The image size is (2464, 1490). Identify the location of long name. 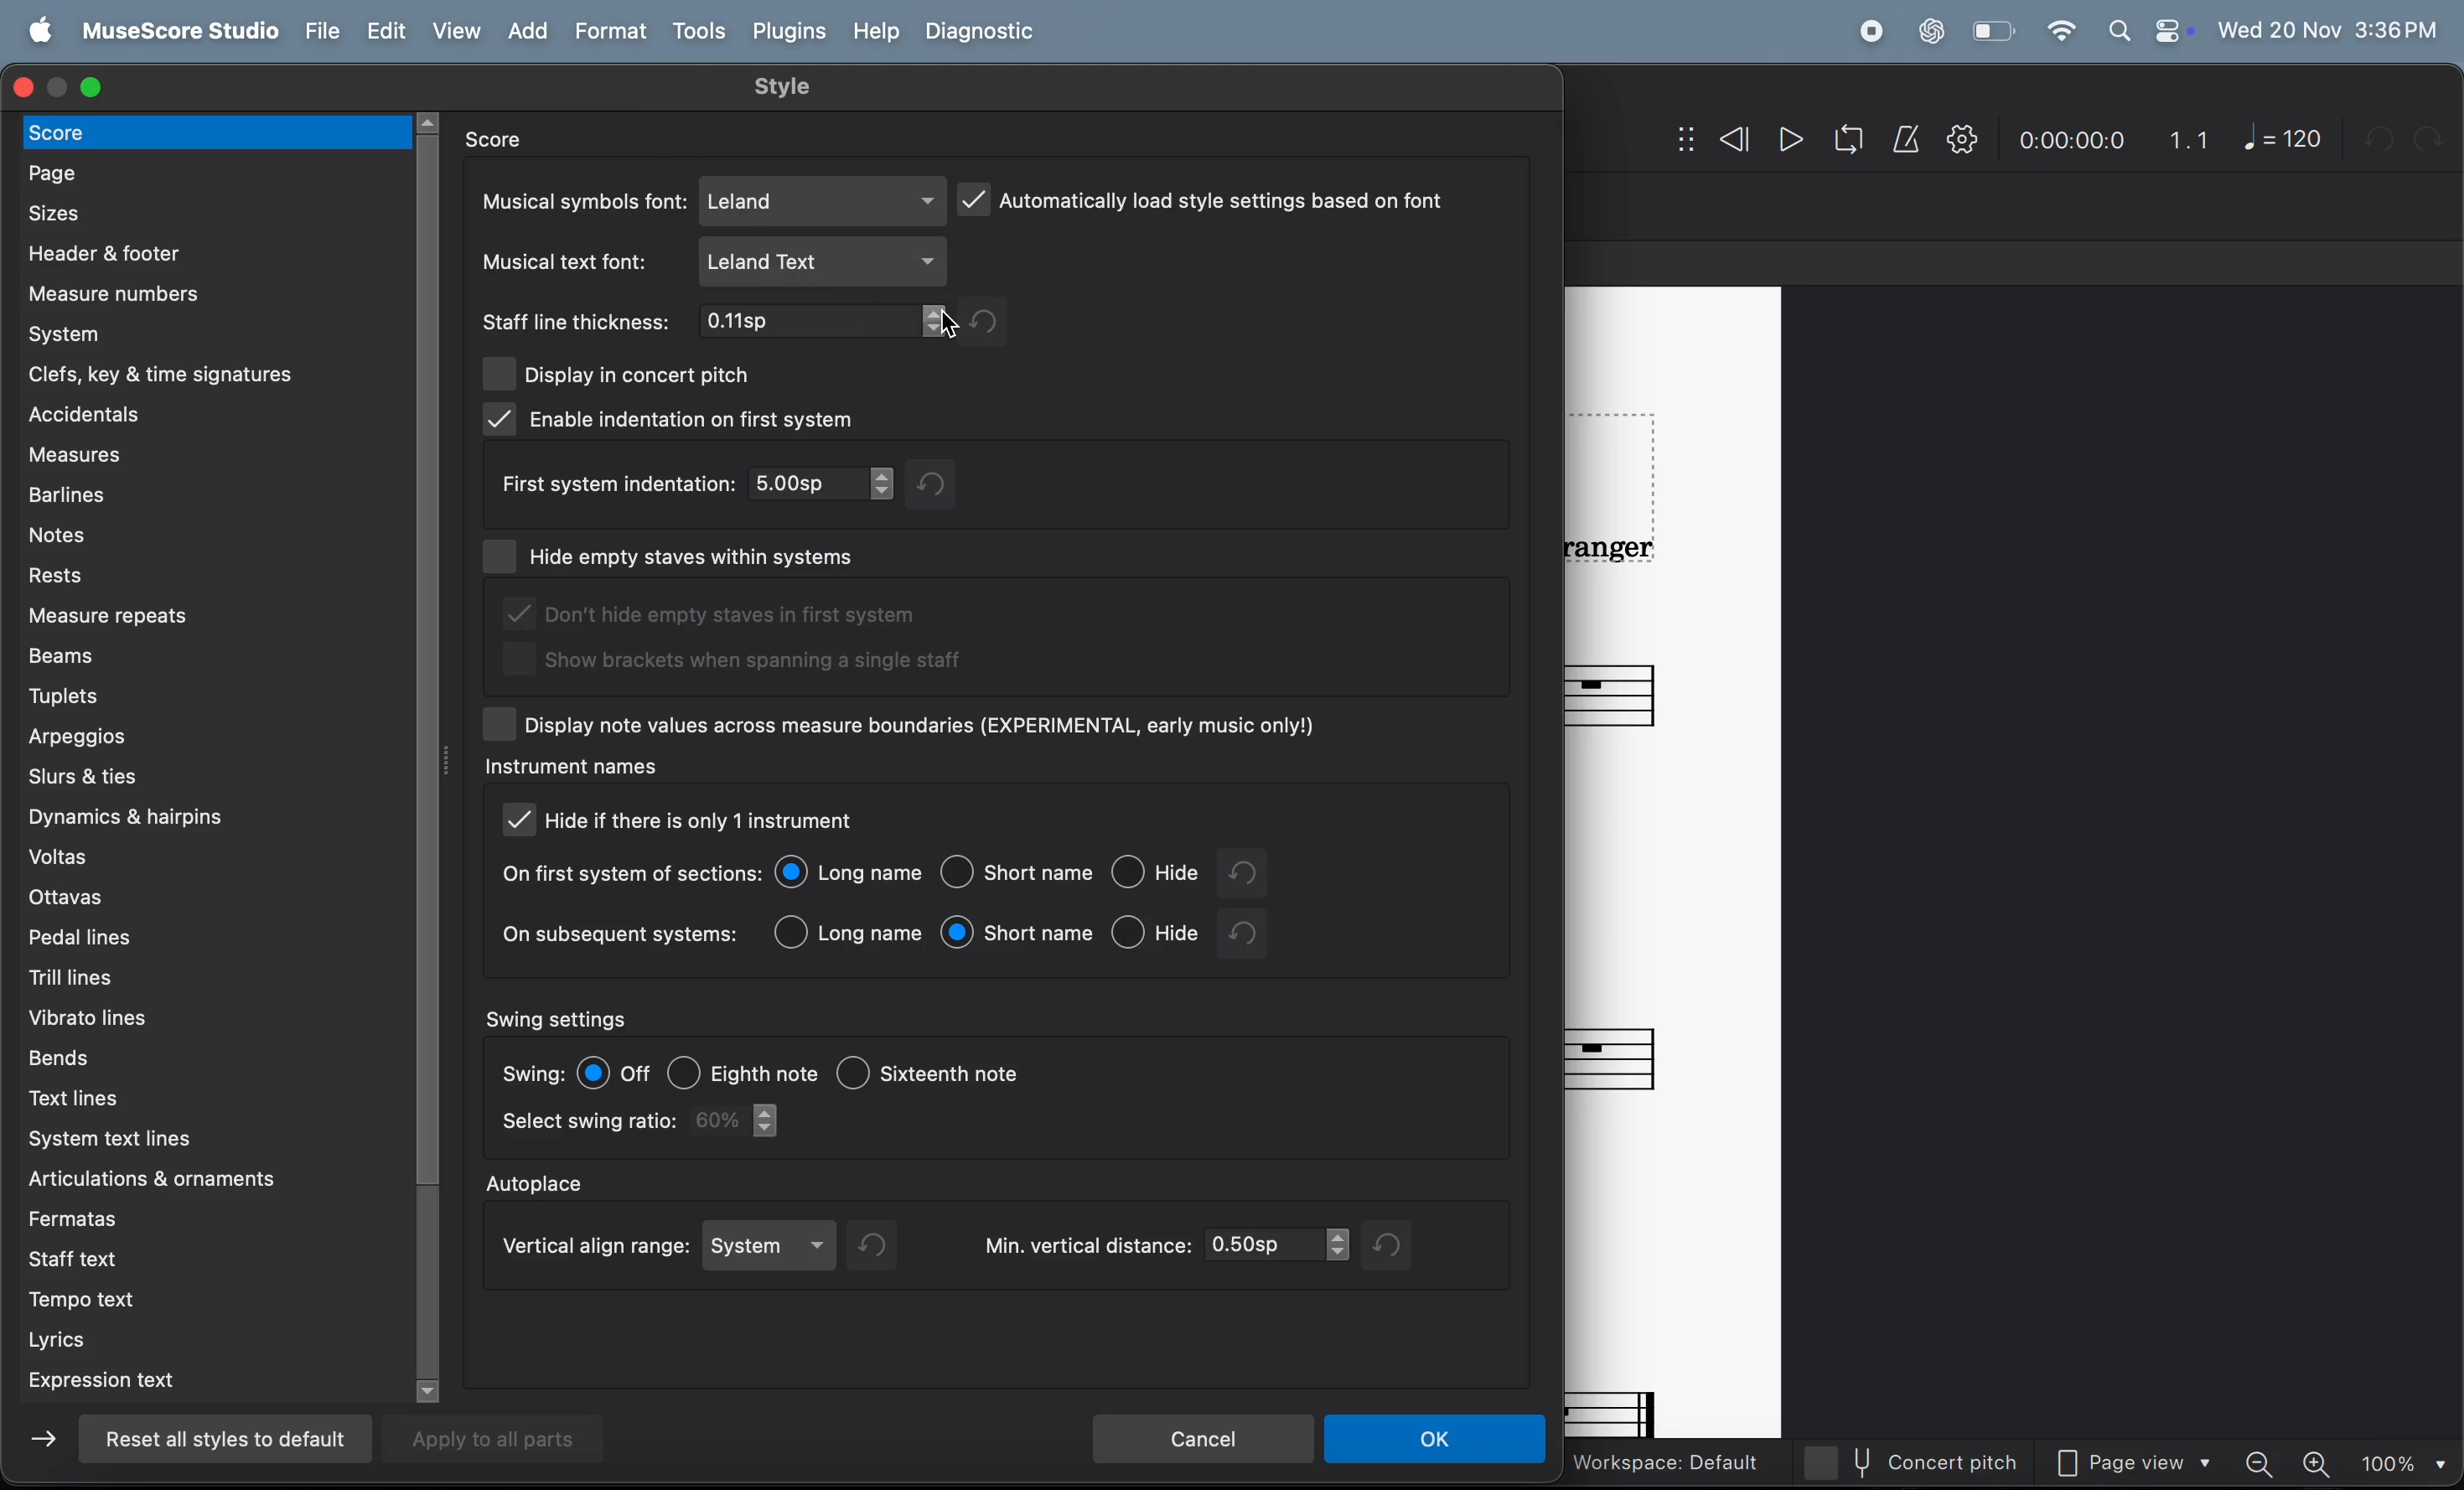
(851, 931).